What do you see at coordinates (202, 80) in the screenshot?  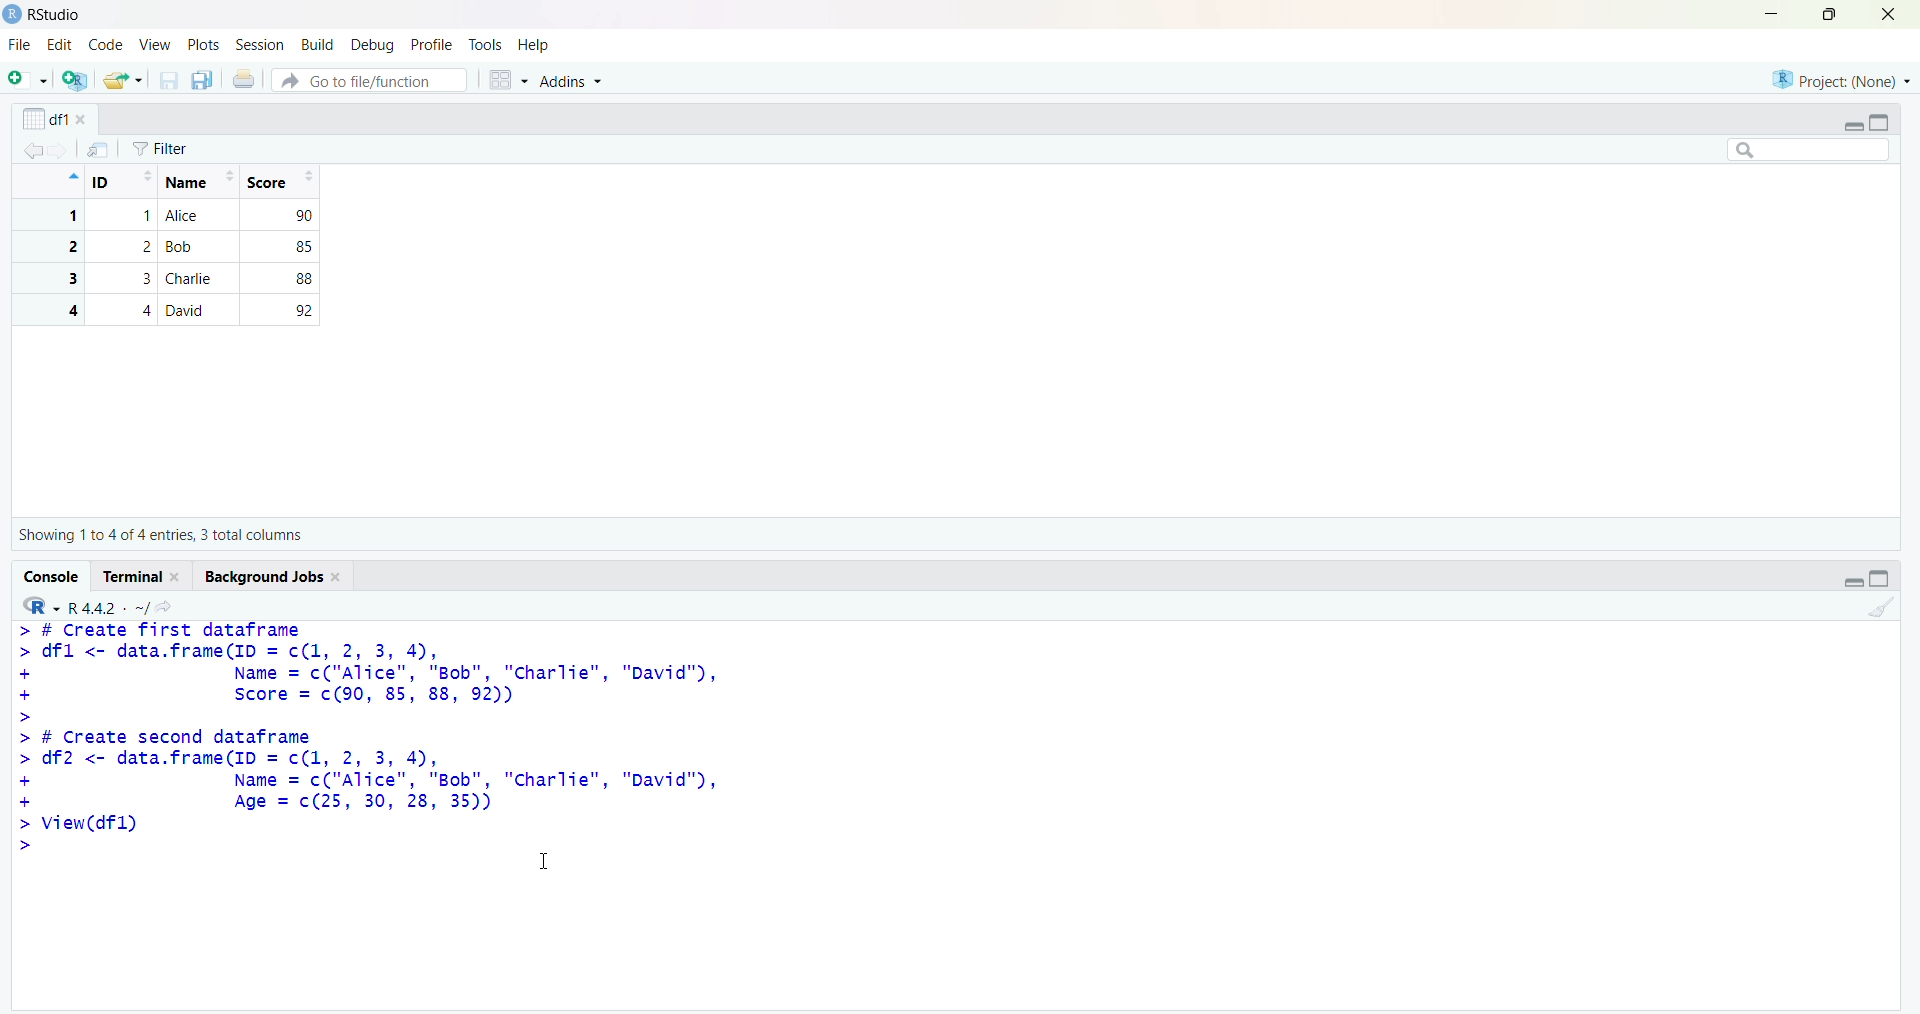 I see `copy` at bounding box center [202, 80].